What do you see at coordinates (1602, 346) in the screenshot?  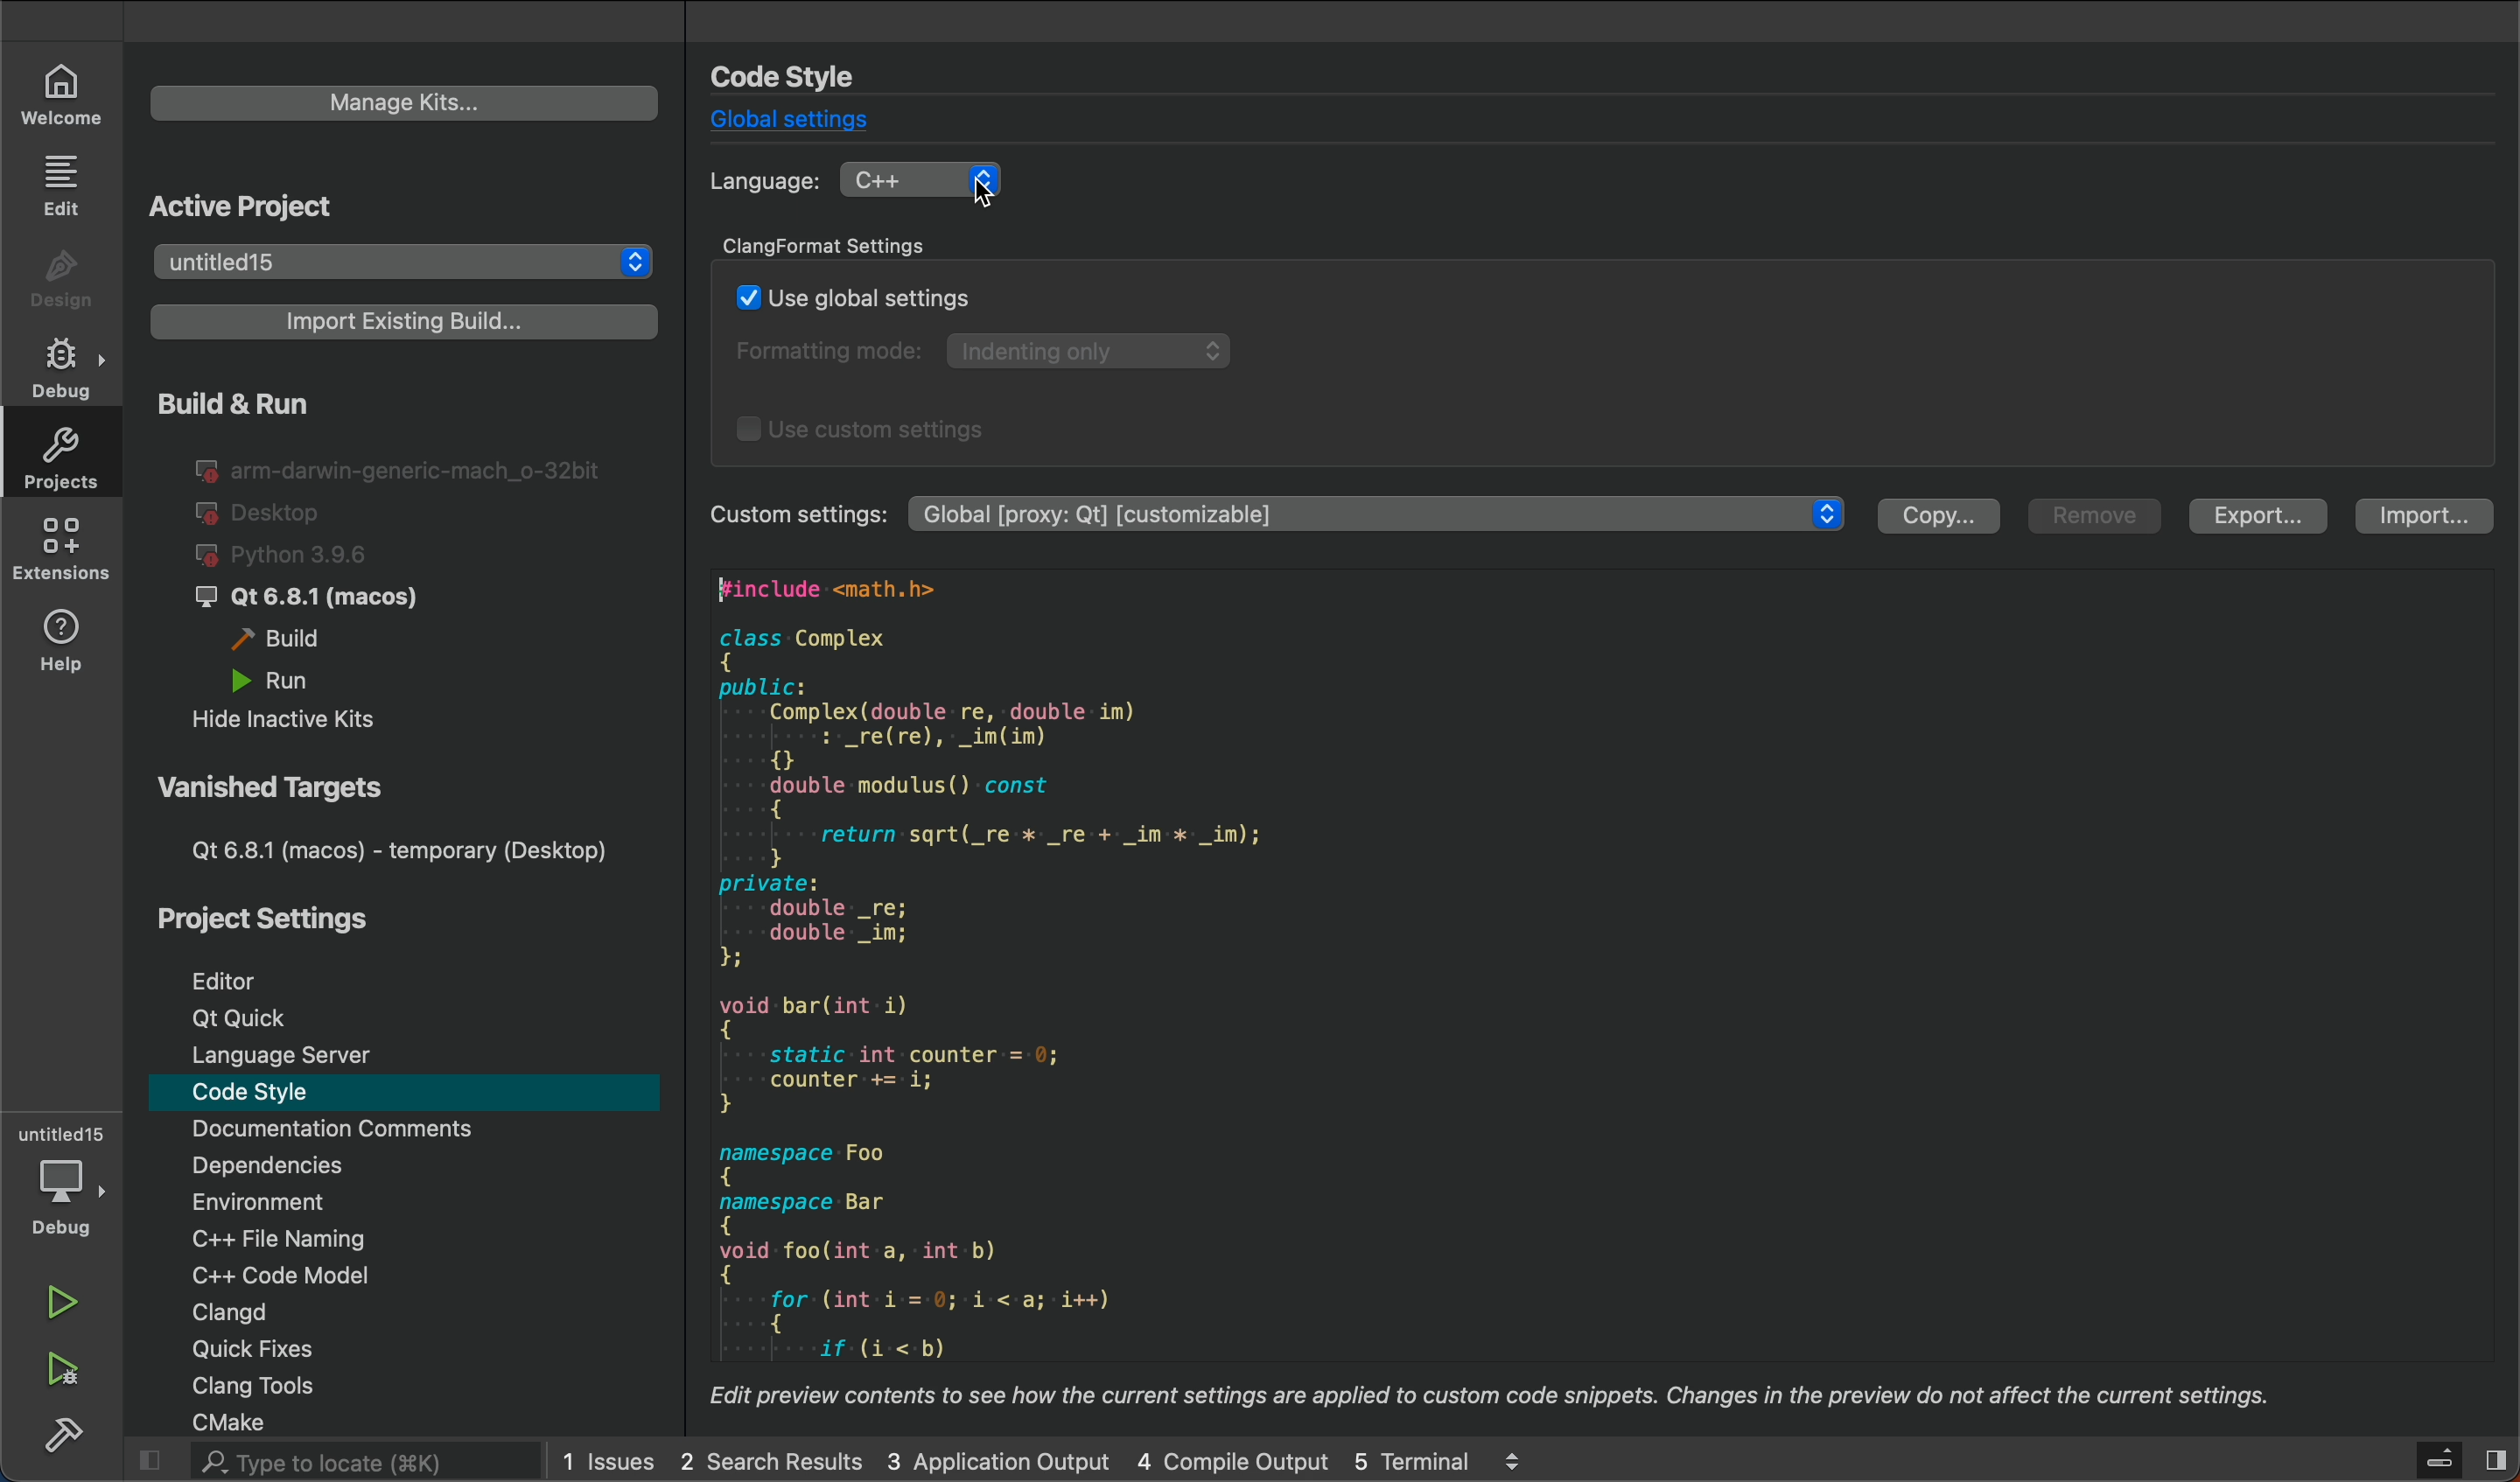 I see `change format settings` at bounding box center [1602, 346].